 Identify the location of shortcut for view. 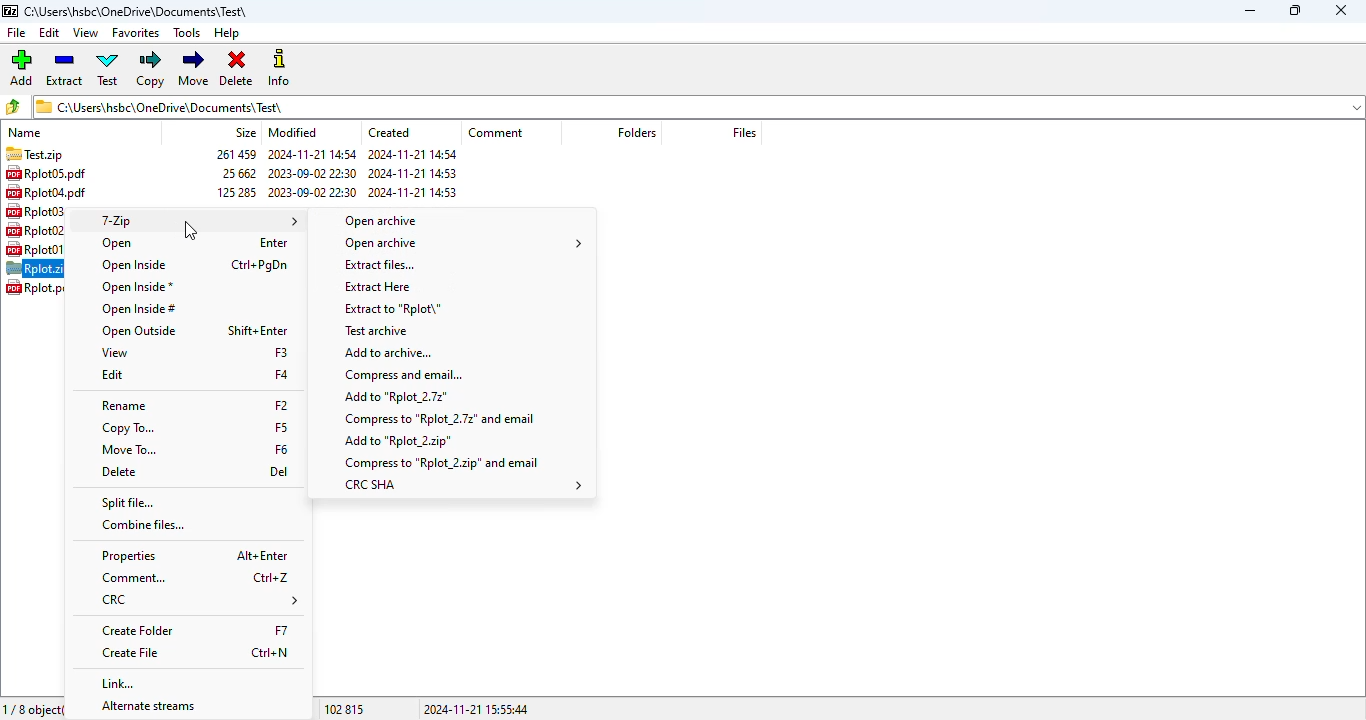
(280, 353).